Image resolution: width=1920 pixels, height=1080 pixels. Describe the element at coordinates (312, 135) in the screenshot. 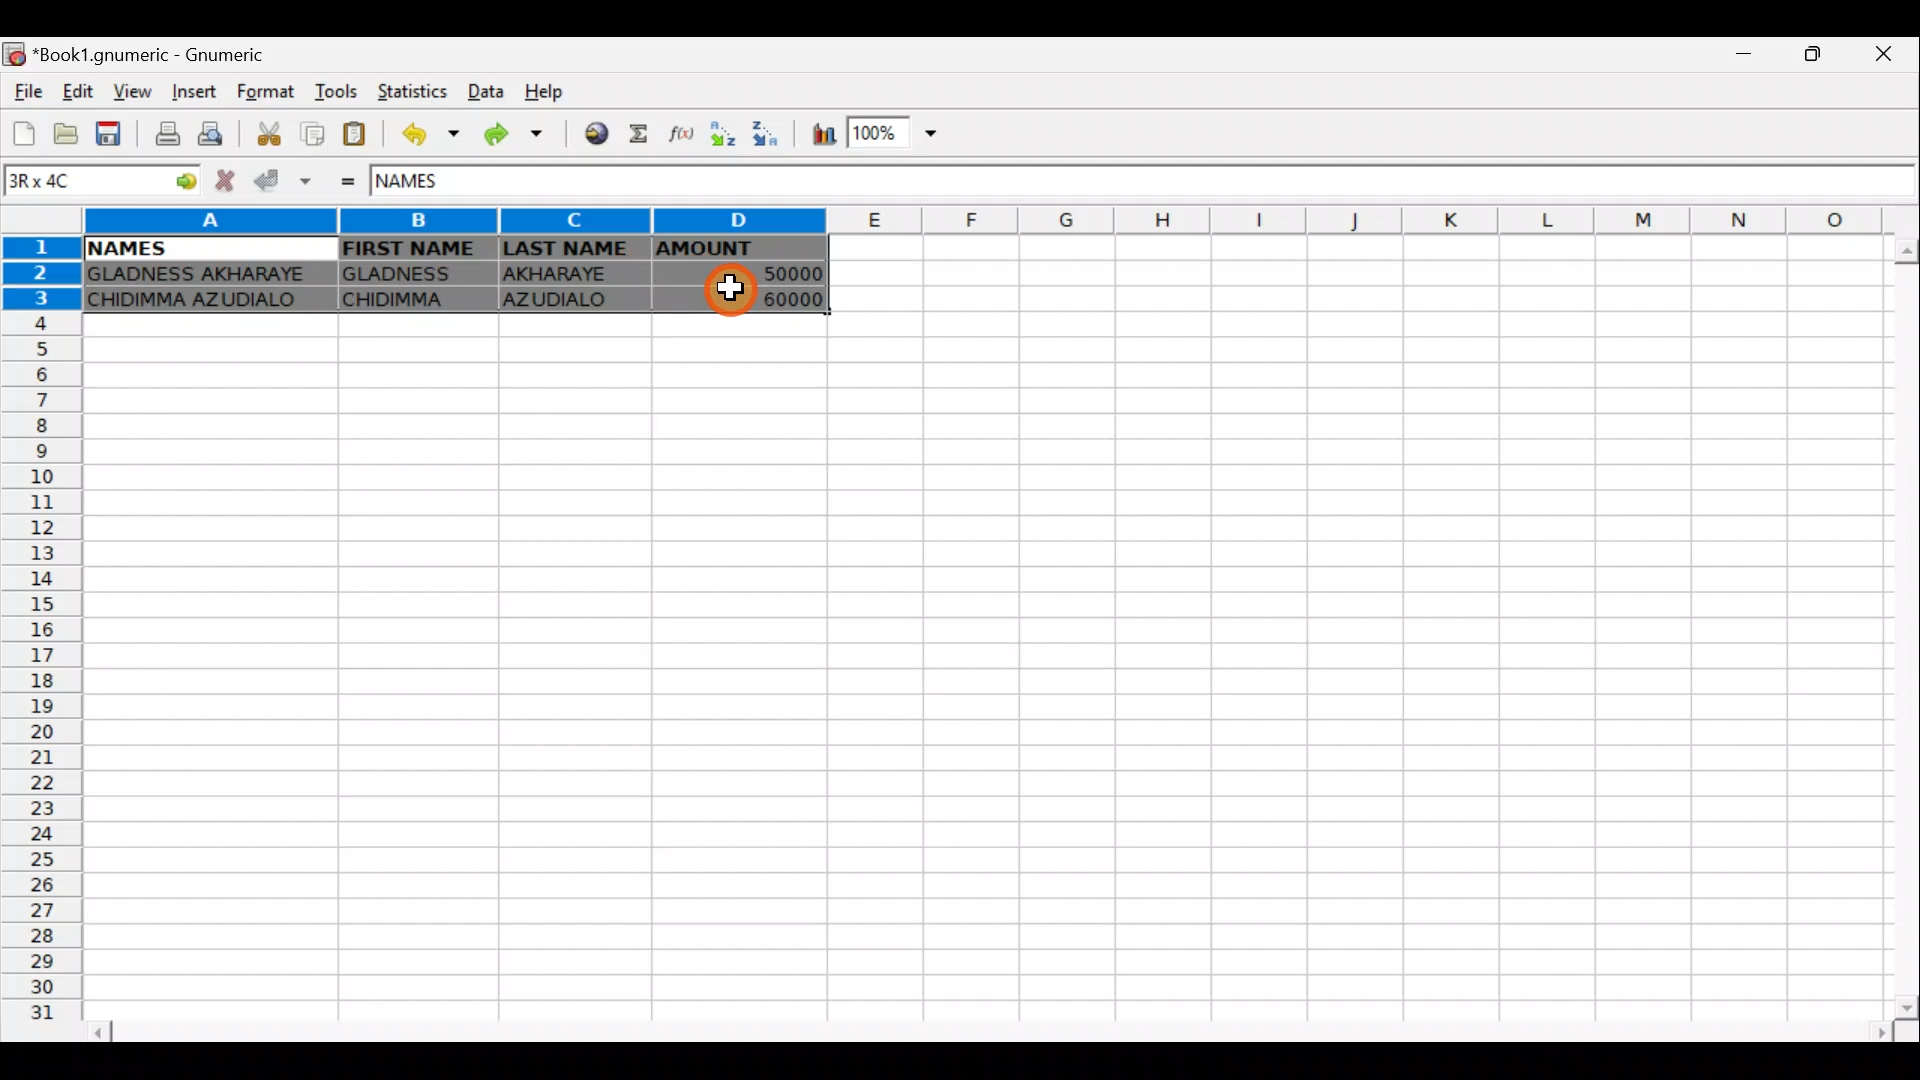

I see `Copy selection` at that location.